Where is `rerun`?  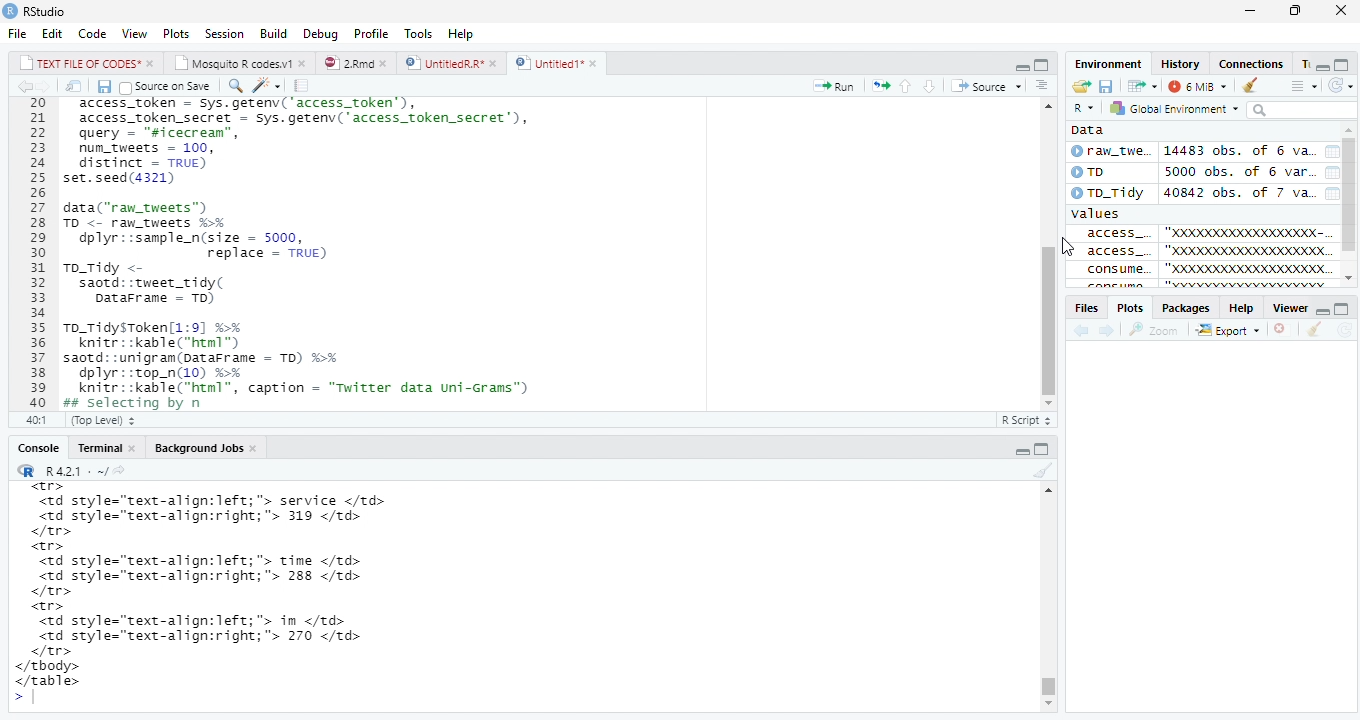
rerun is located at coordinates (883, 84).